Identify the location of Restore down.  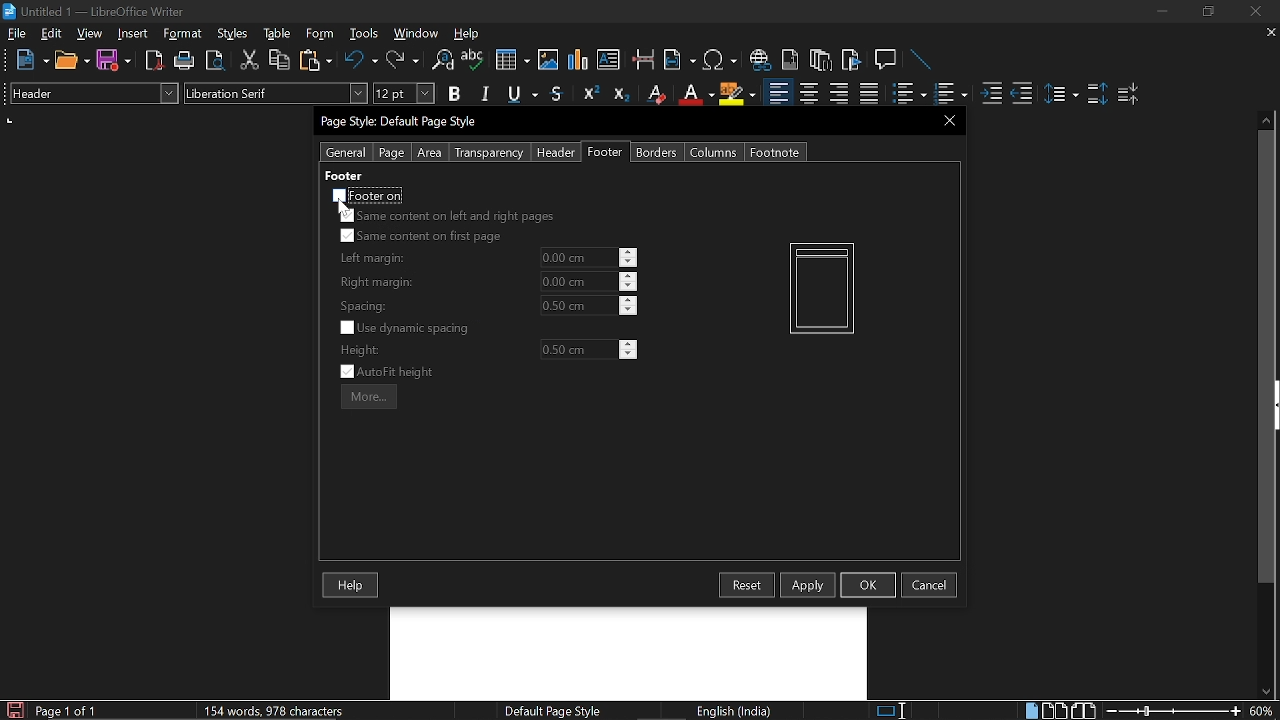
(1206, 12).